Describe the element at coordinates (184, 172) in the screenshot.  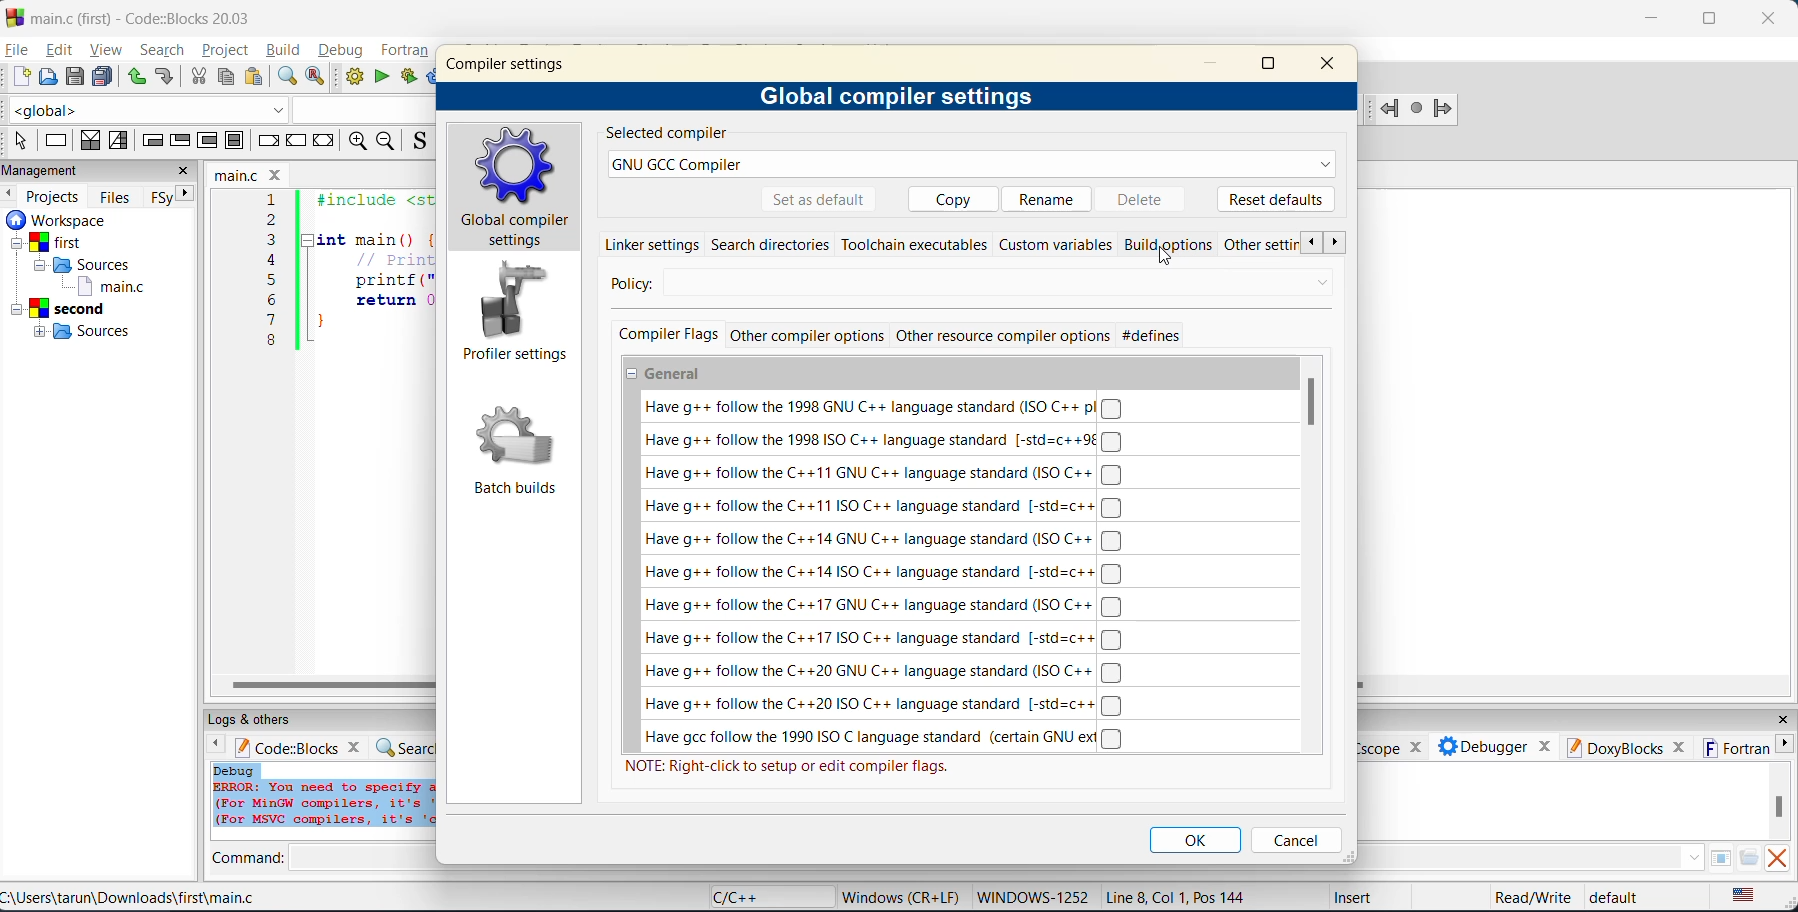
I see `close` at that location.